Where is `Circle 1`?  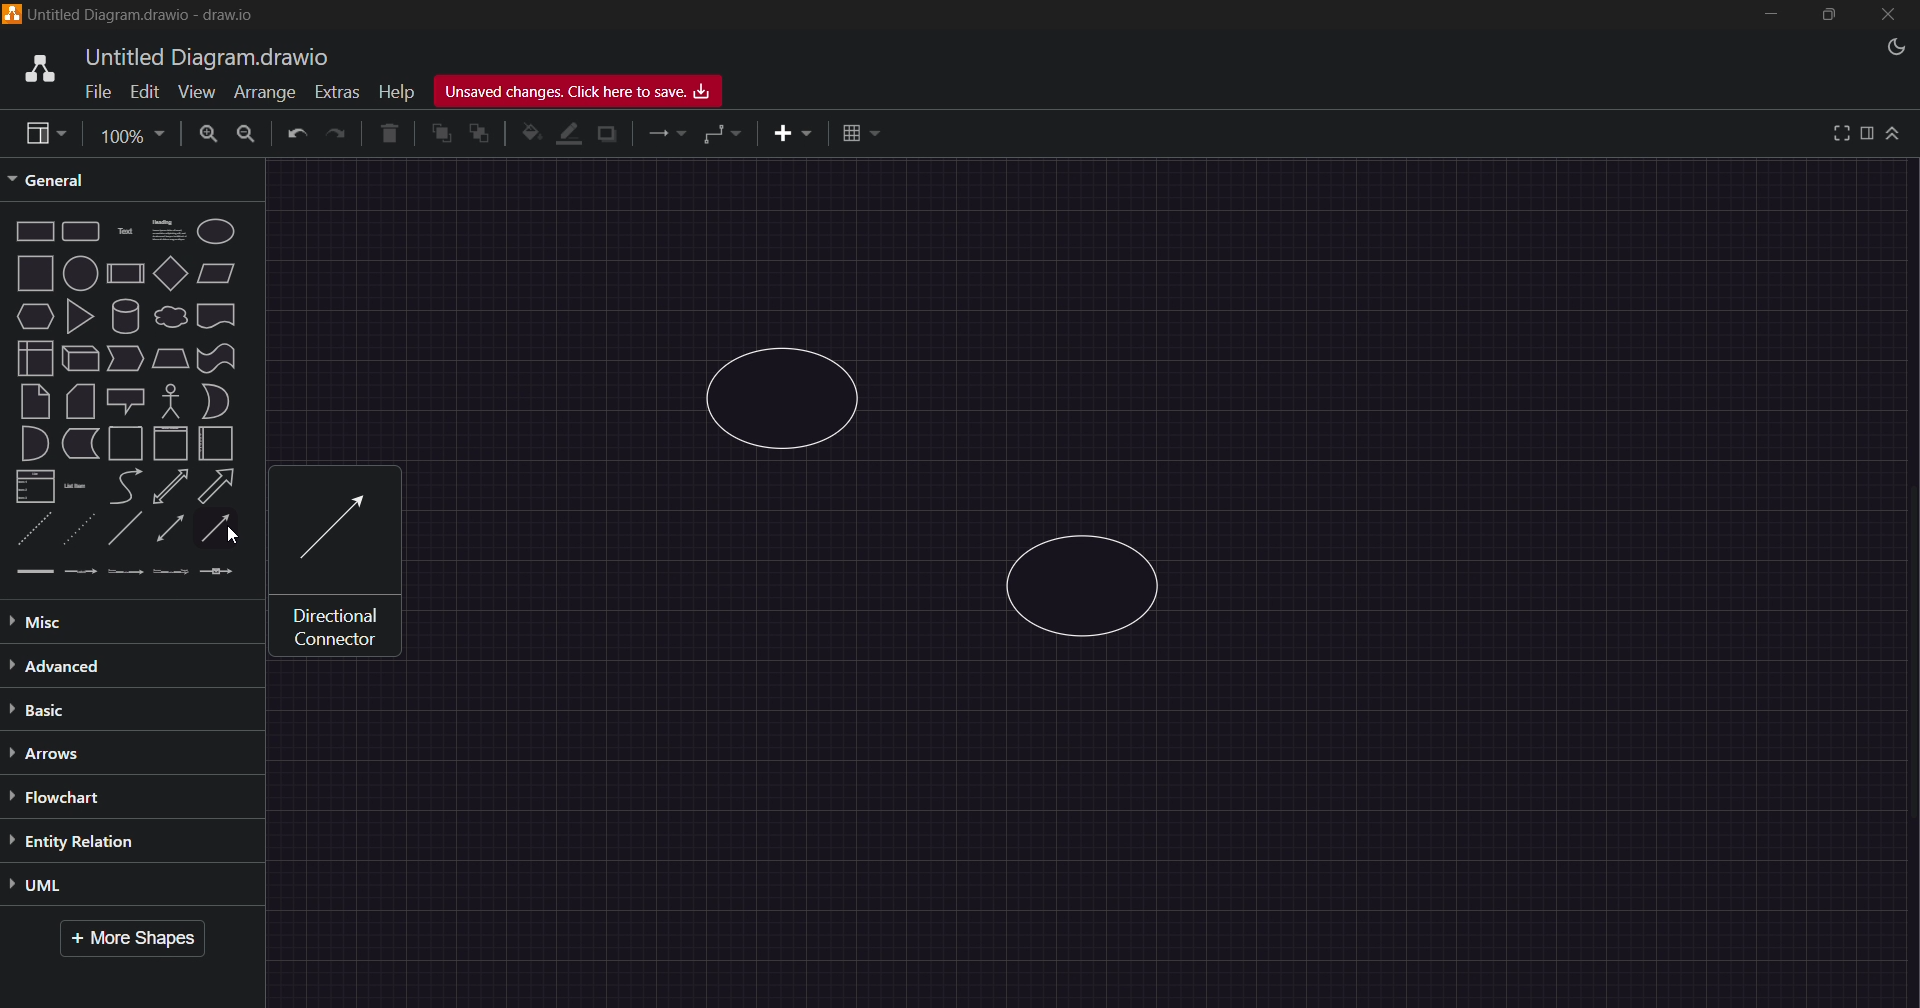
Circle 1 is located at coordinates (790, 397).